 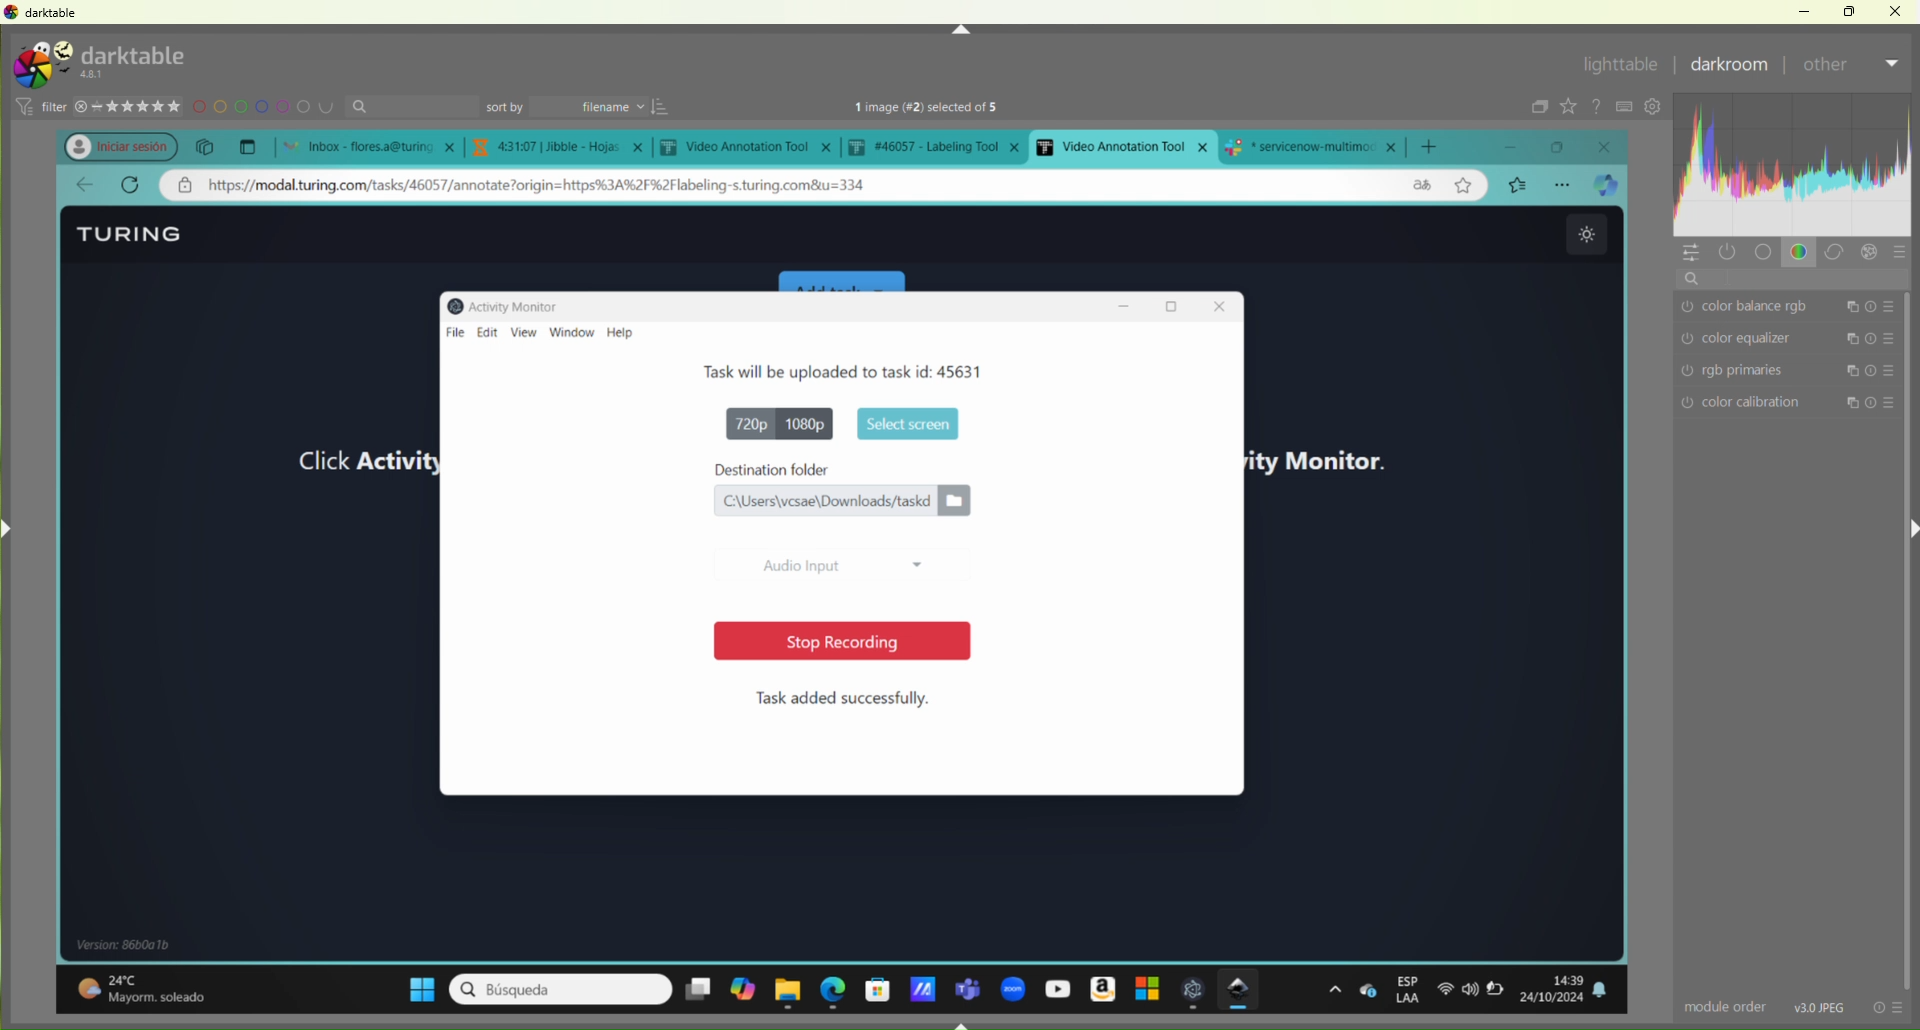 I want to click on star page, so click(x=1461, y=188).